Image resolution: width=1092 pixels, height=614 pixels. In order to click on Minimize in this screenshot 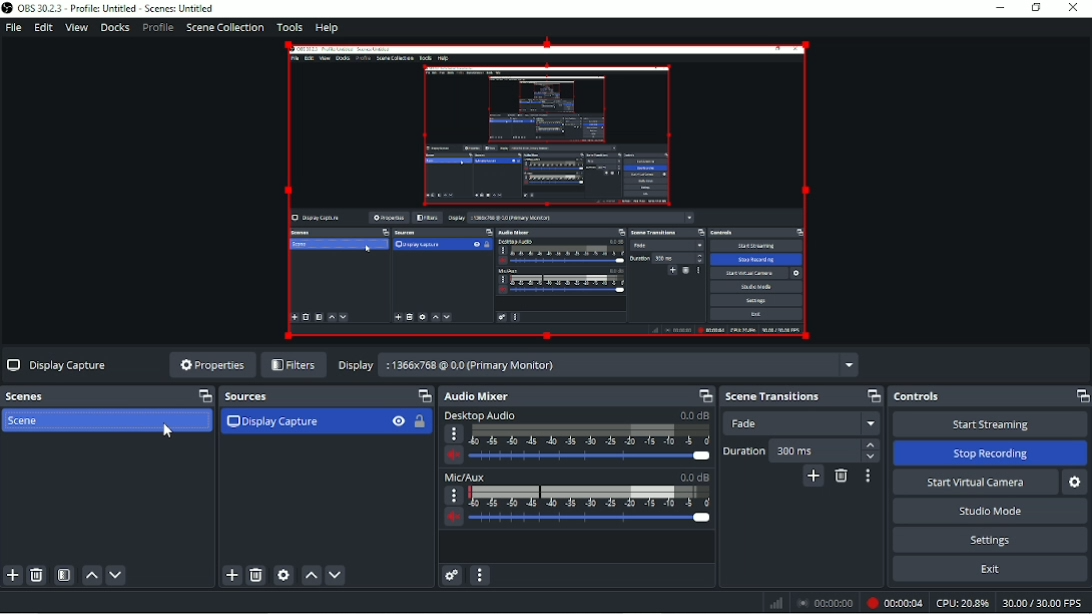, I will do `click(1000, 7)`.